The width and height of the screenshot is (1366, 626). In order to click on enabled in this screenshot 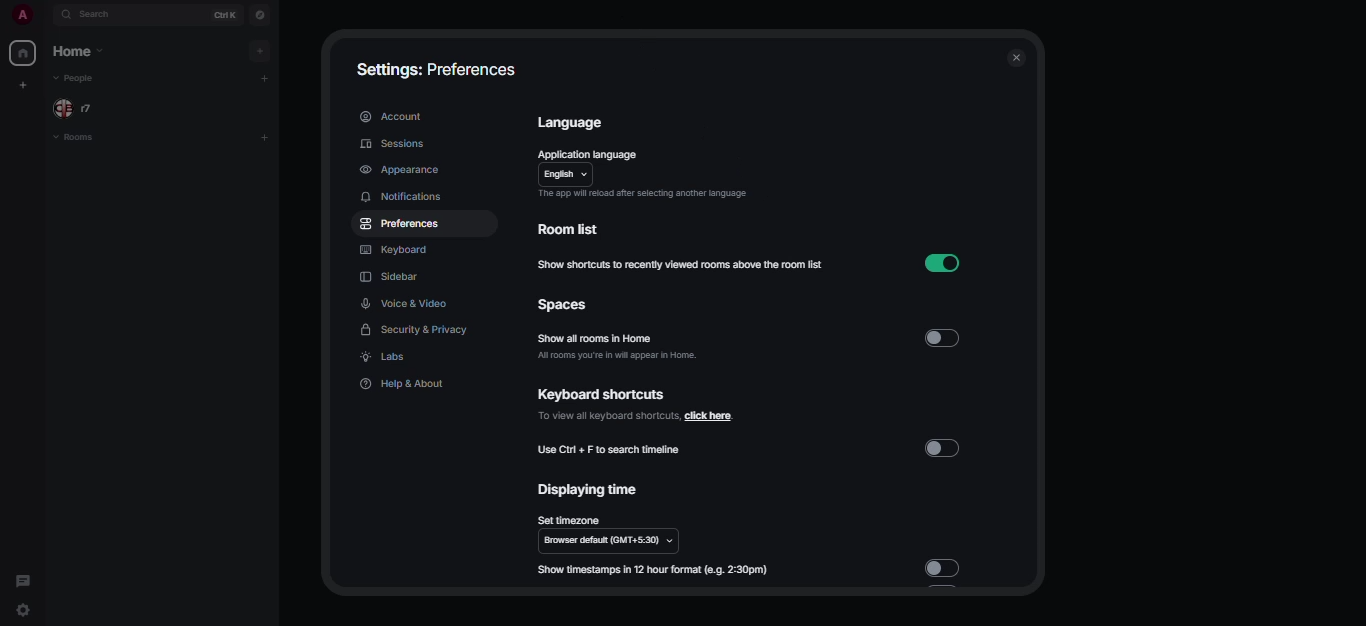, I will do `click(945, 264)`.